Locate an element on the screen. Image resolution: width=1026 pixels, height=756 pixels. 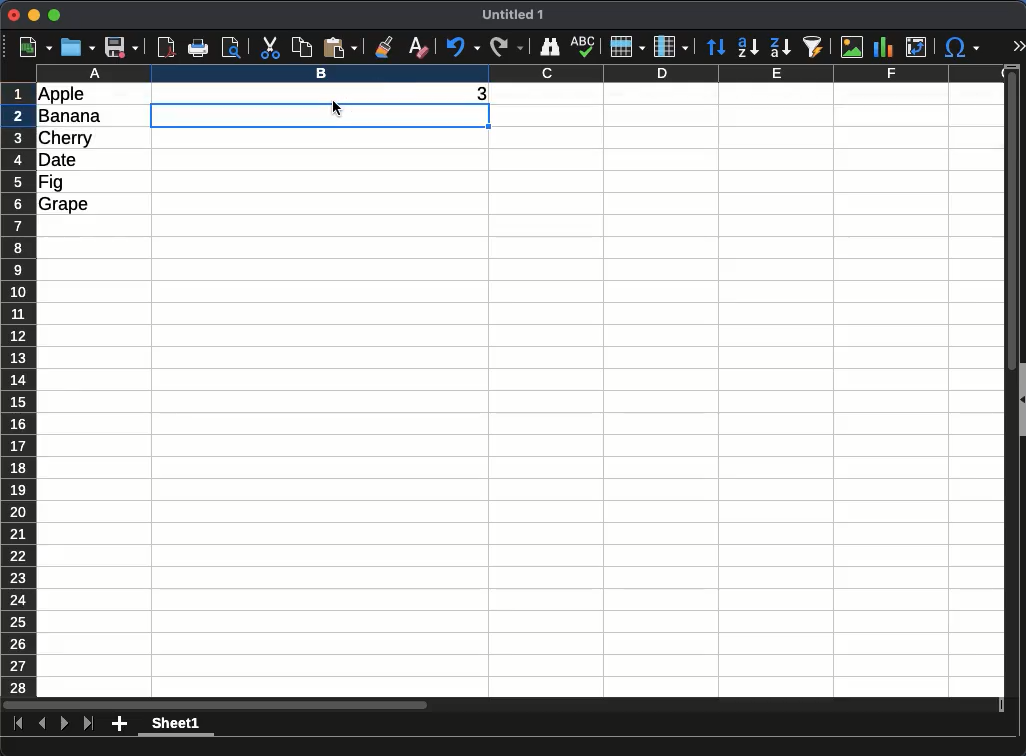
3 is located at coordinates (480, 91).